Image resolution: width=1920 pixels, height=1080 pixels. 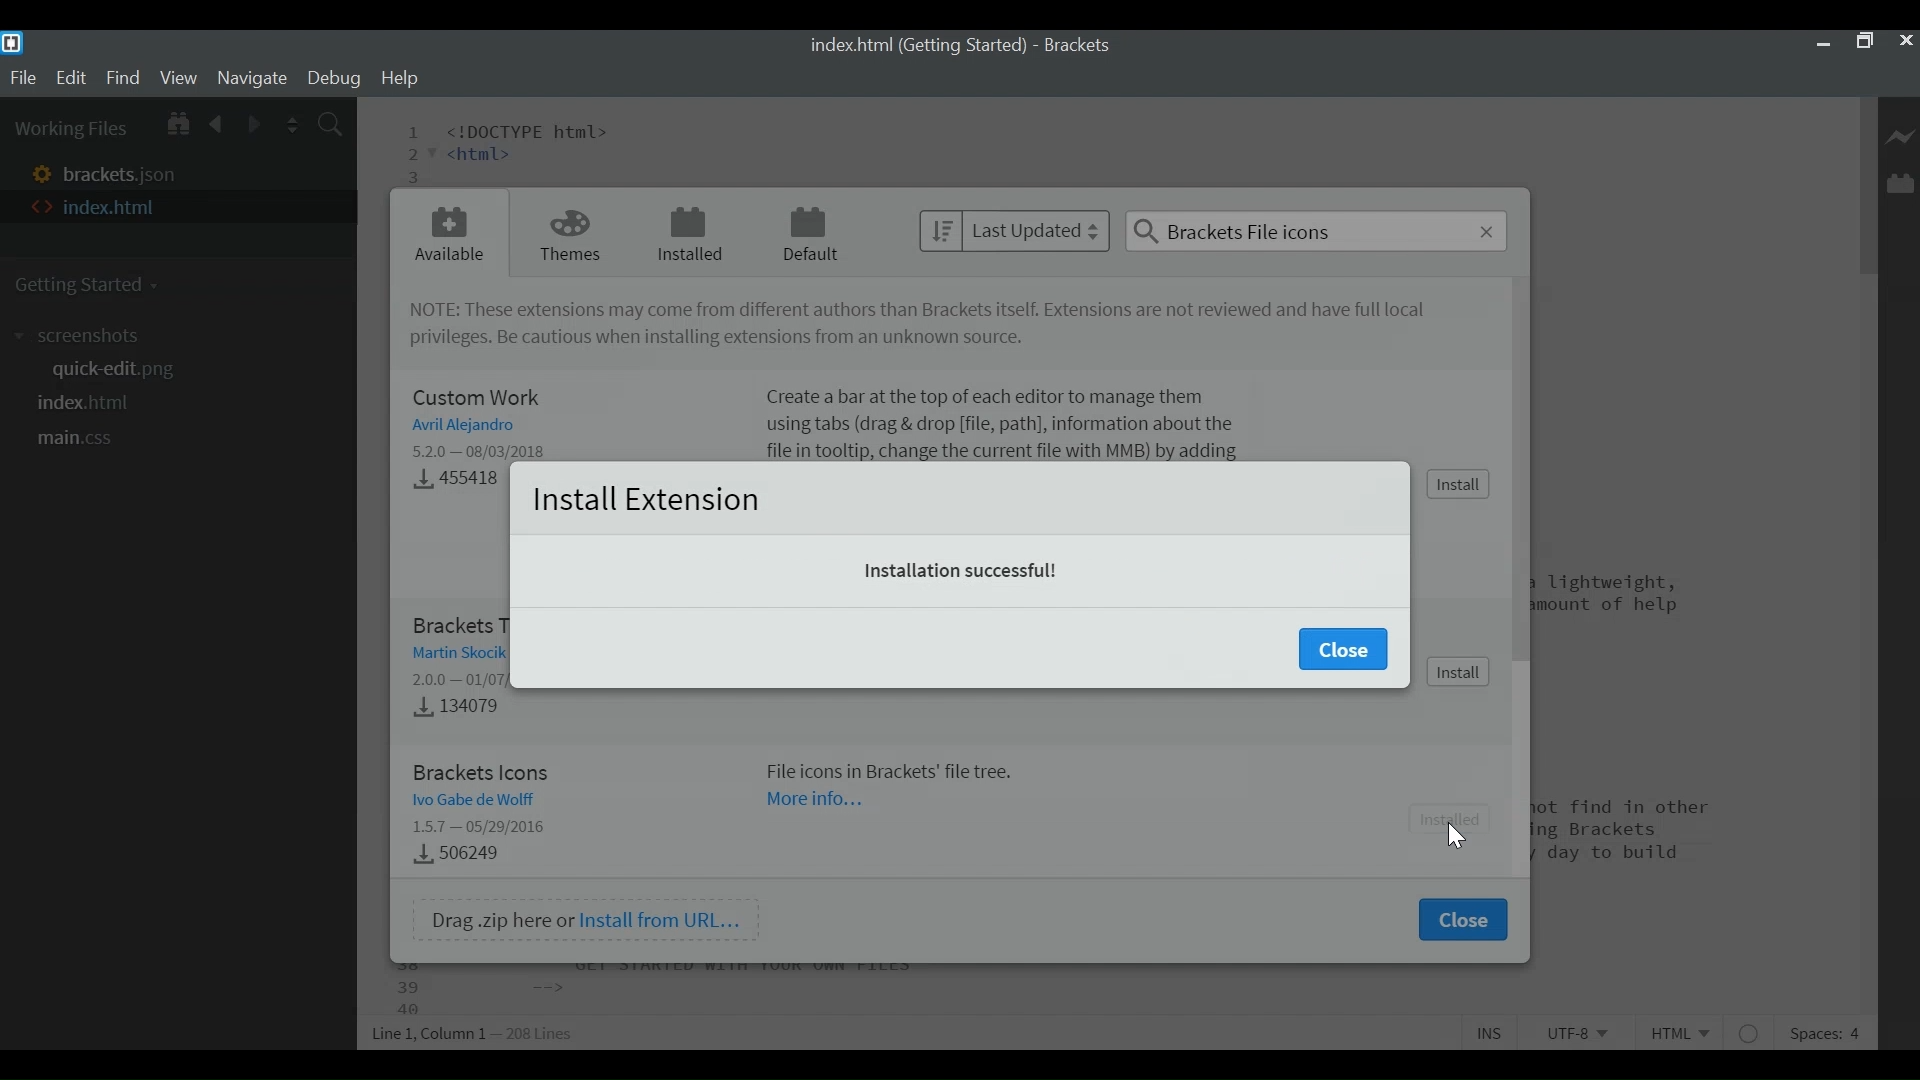 I want to click on Navigate, so click(x=254, y=79).